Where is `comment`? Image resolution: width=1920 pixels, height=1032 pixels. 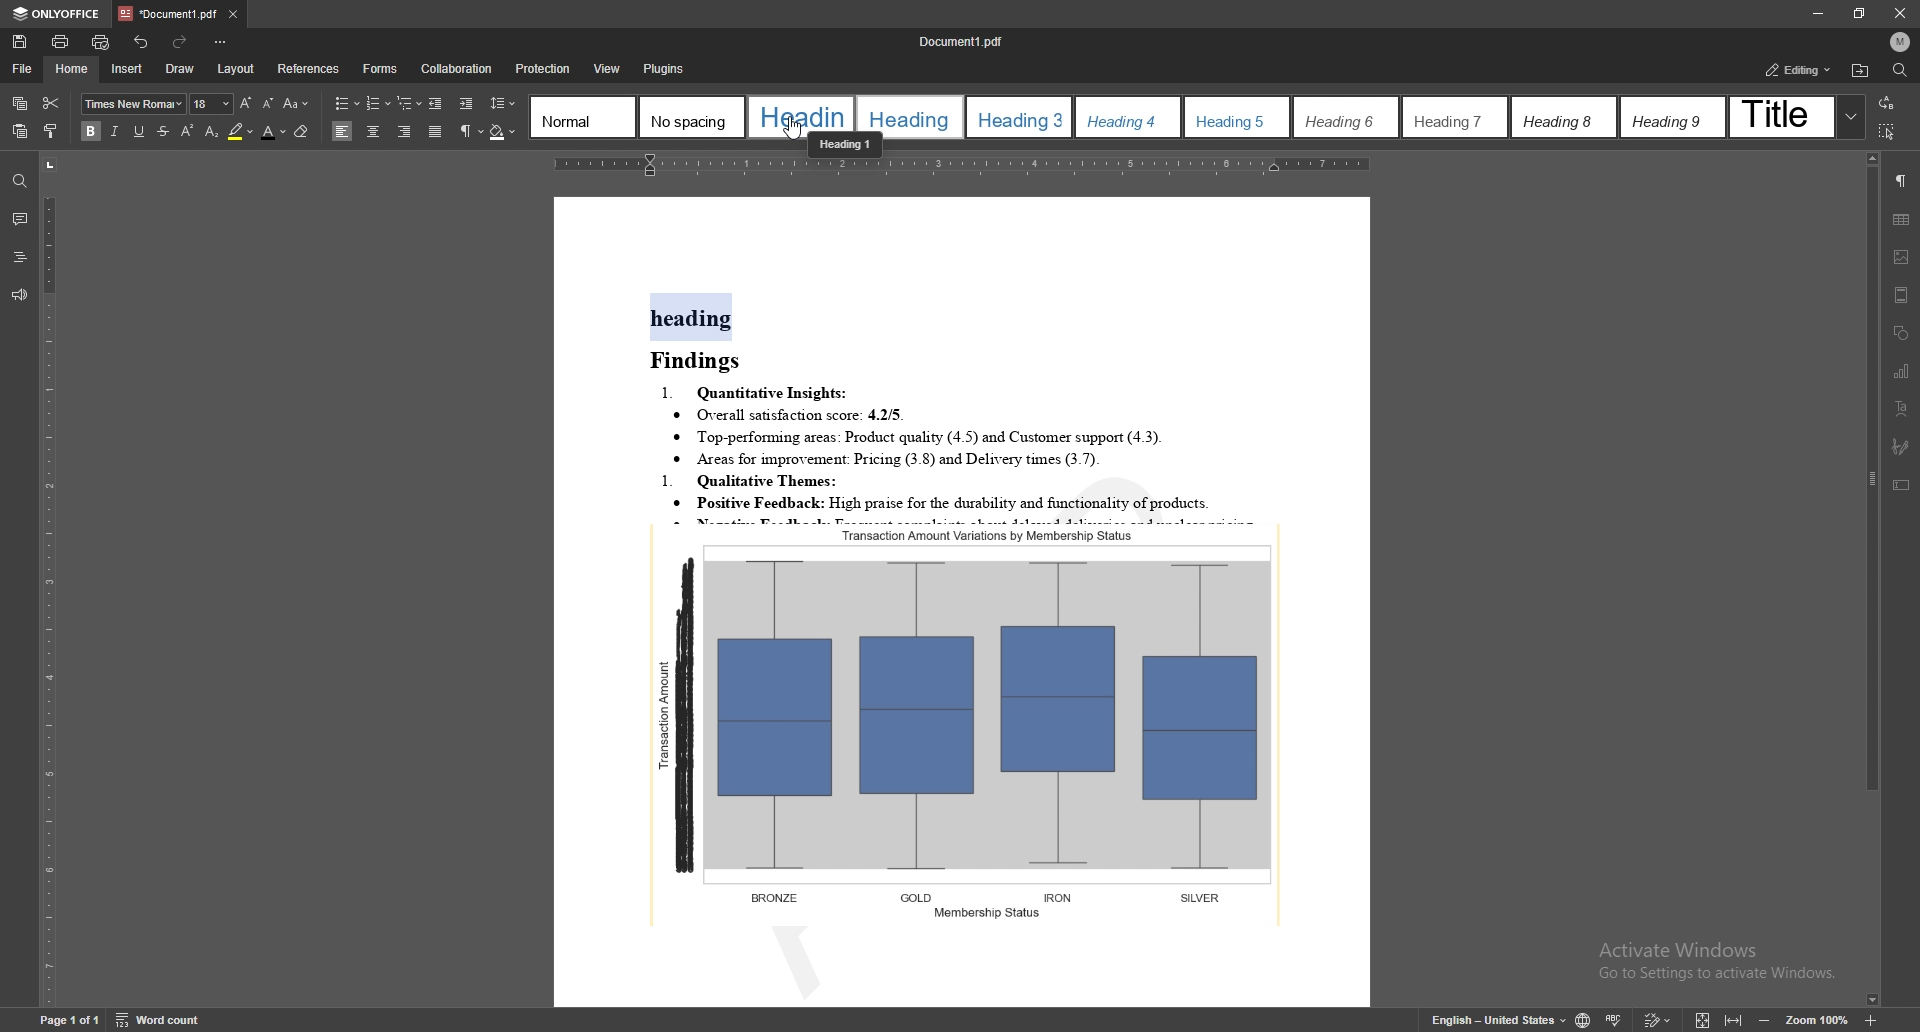
comment is located at coordinates (19, 219).